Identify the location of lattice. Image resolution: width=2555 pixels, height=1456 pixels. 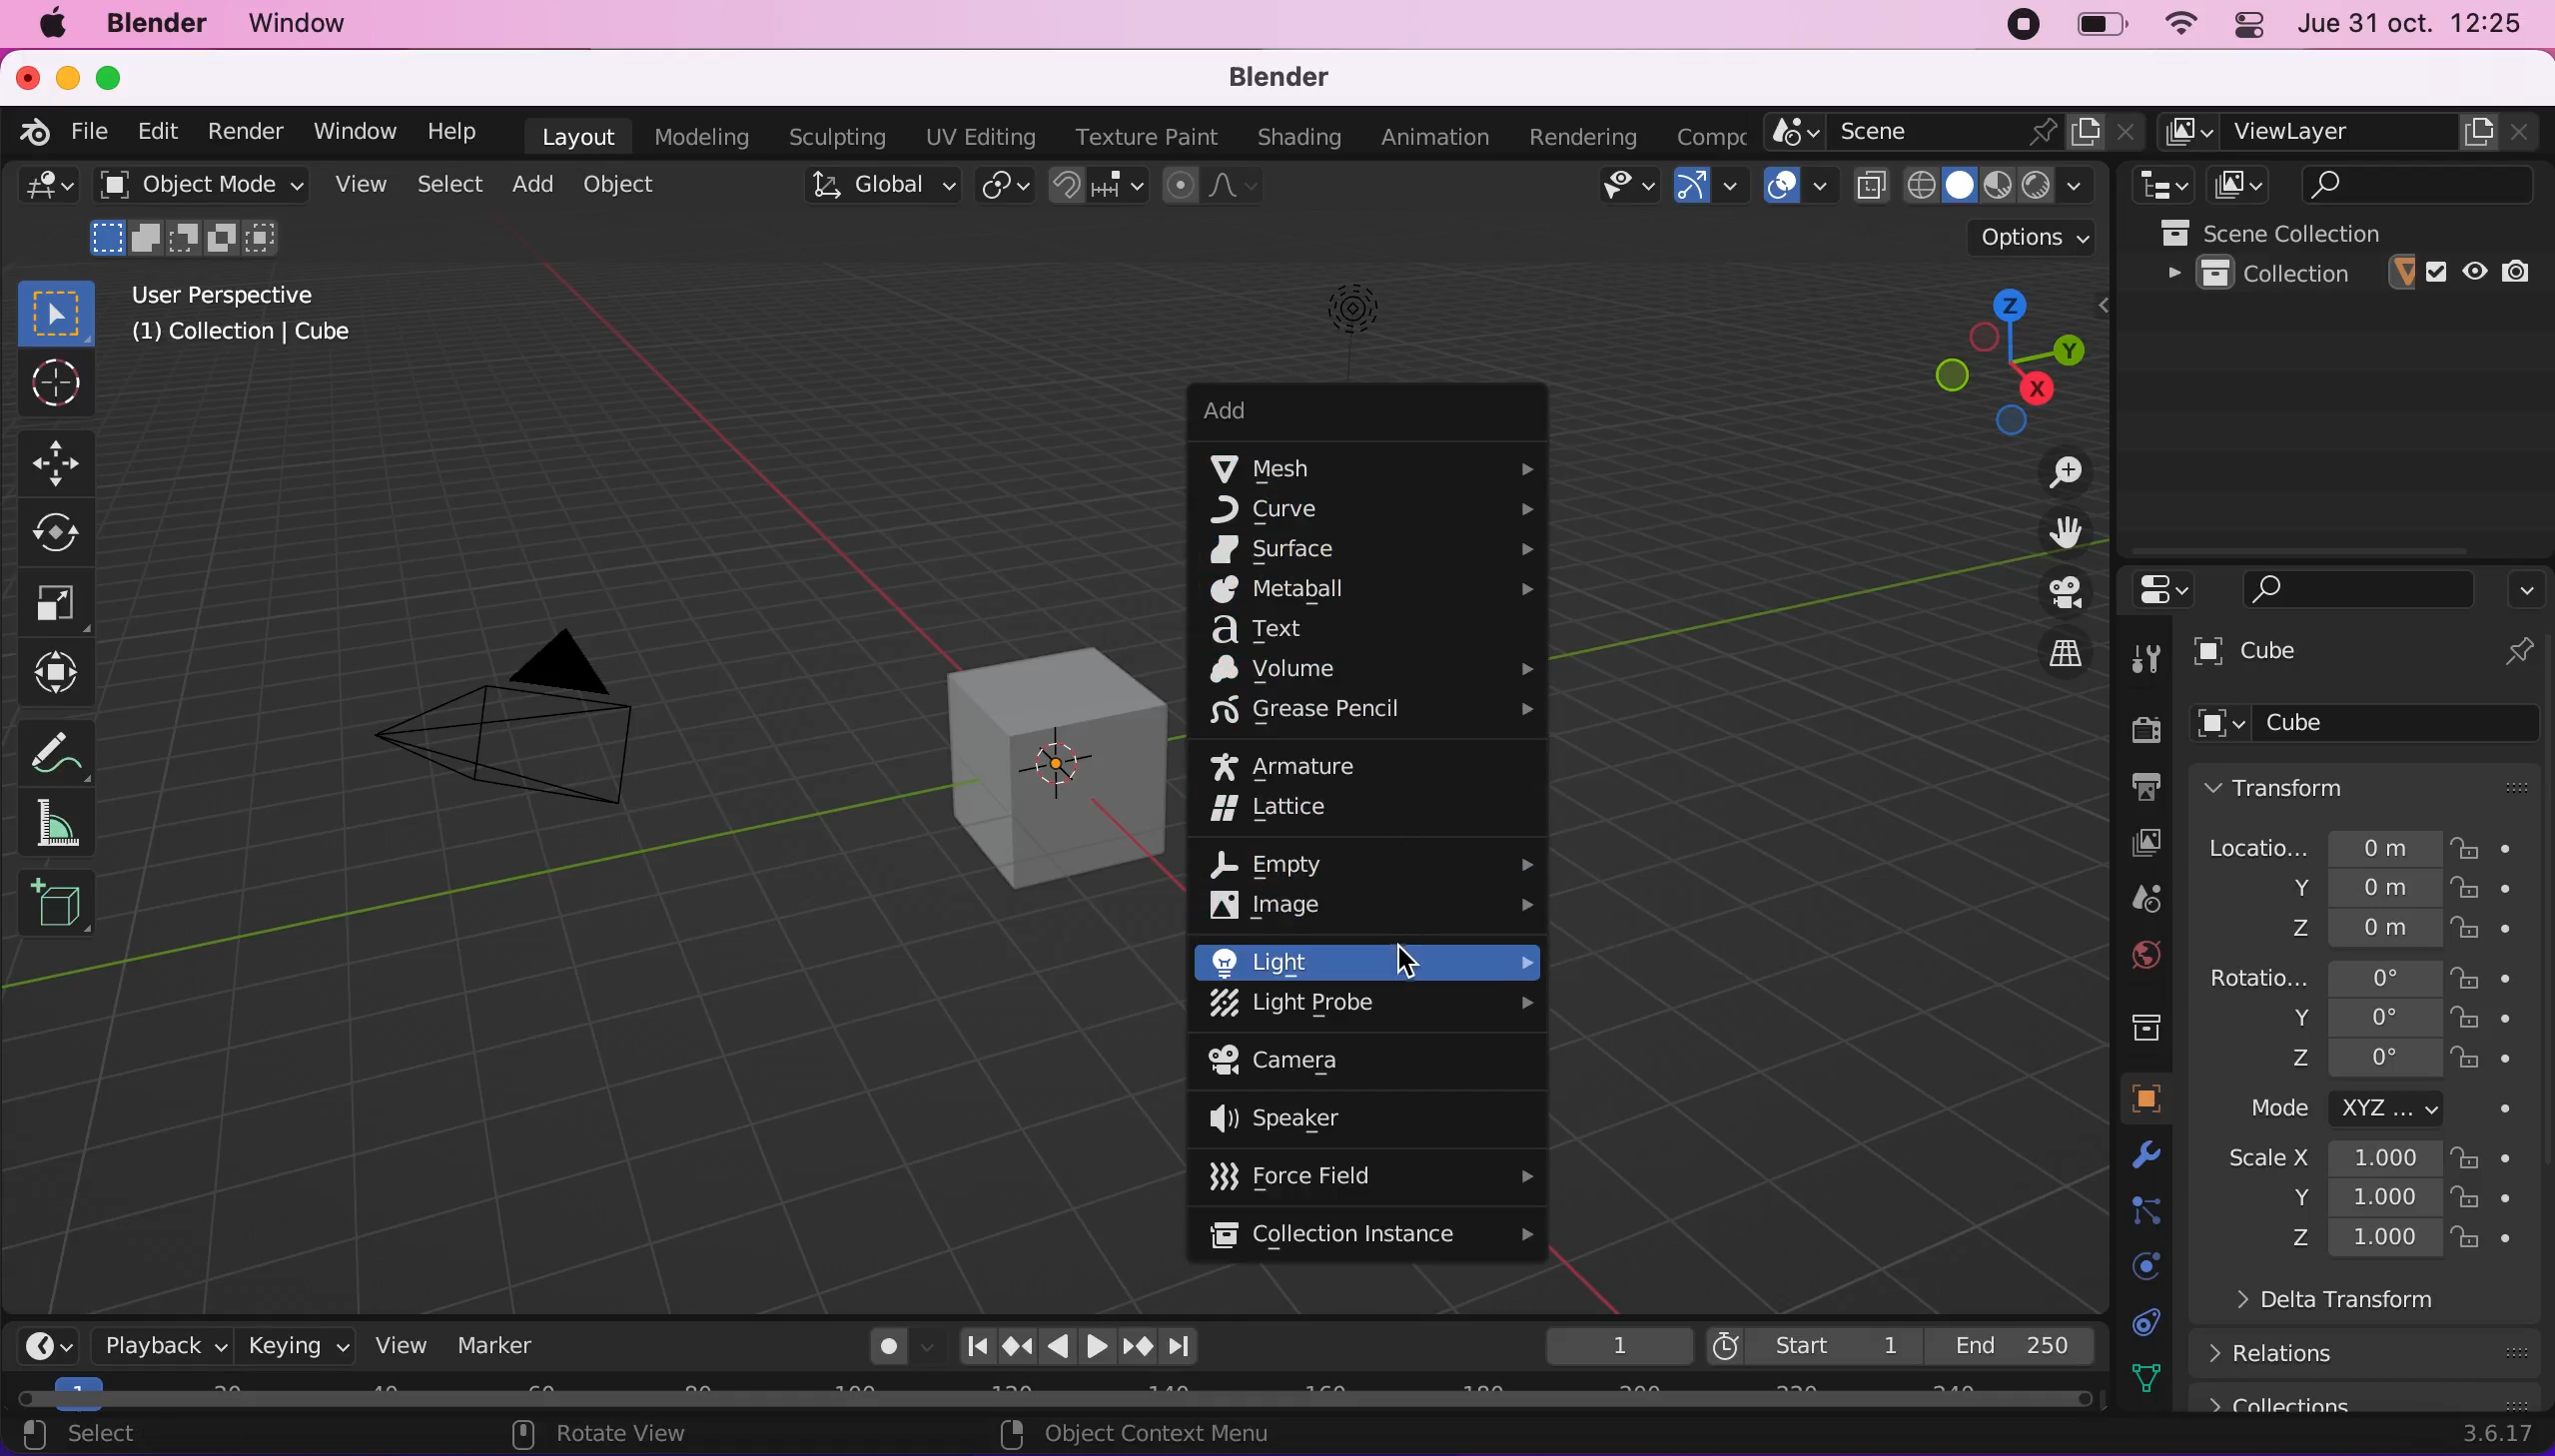
(1293, 812).